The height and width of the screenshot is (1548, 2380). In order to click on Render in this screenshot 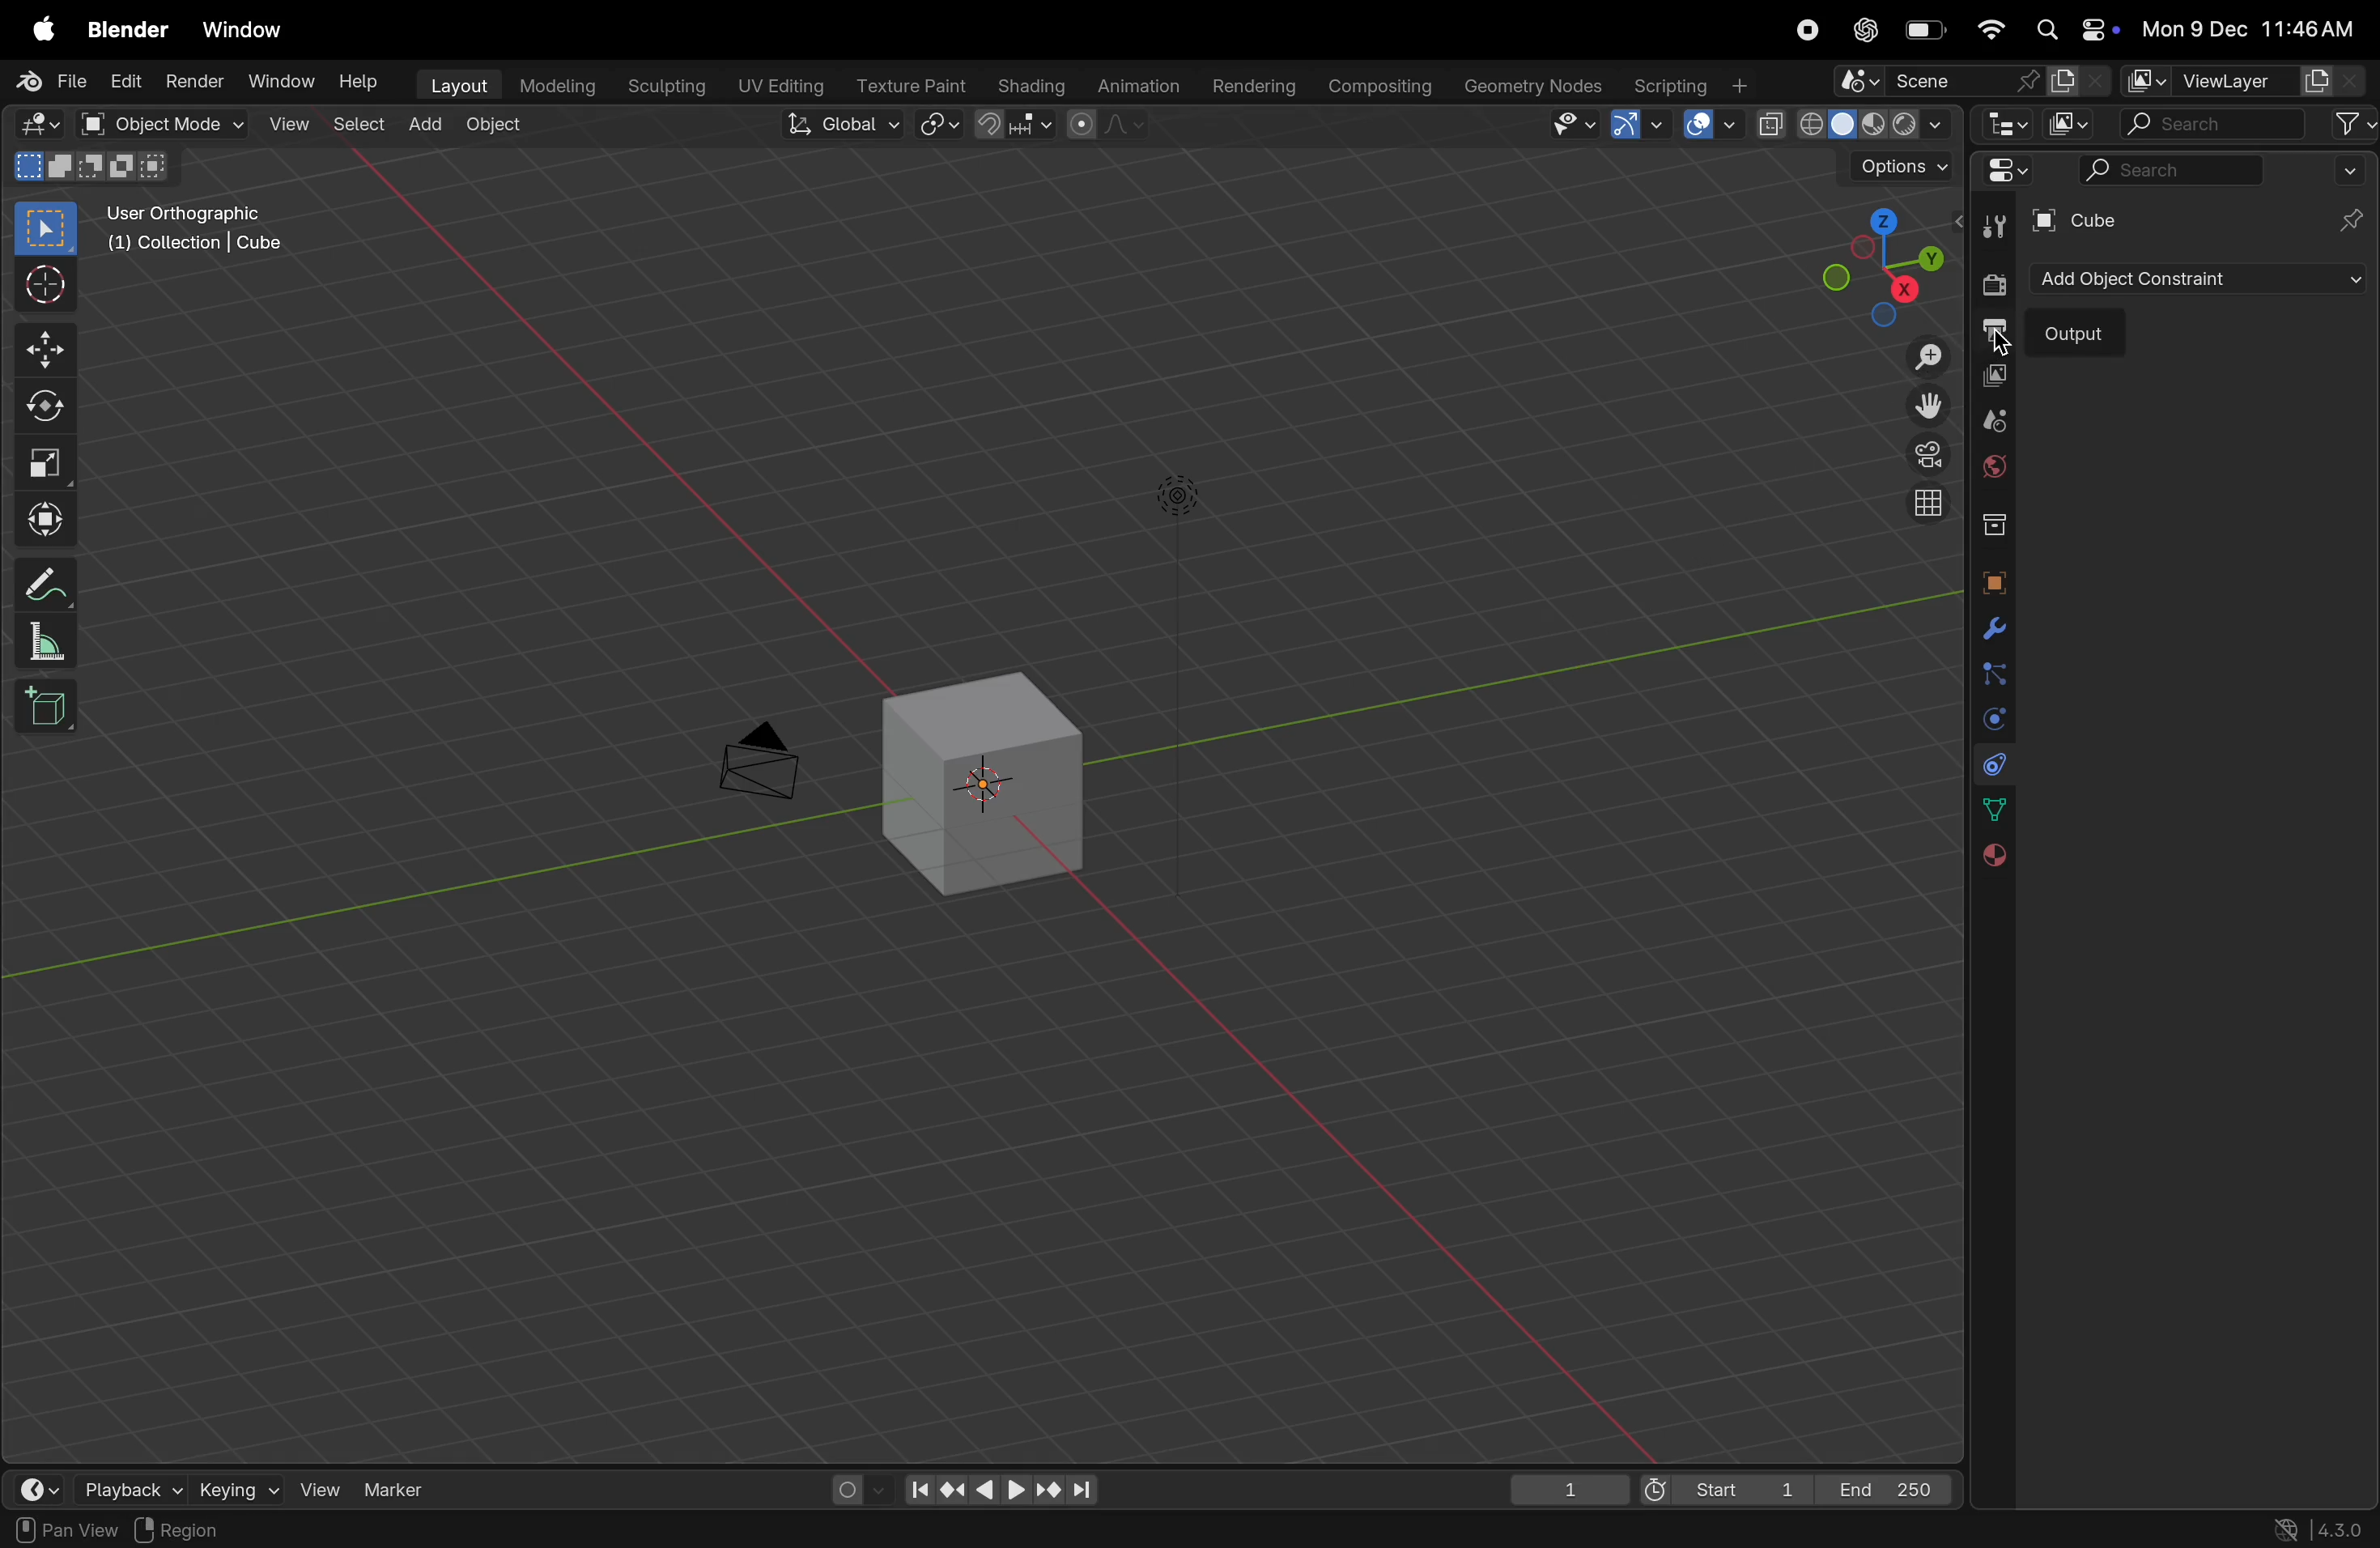, I will do `click(198, 79)`.